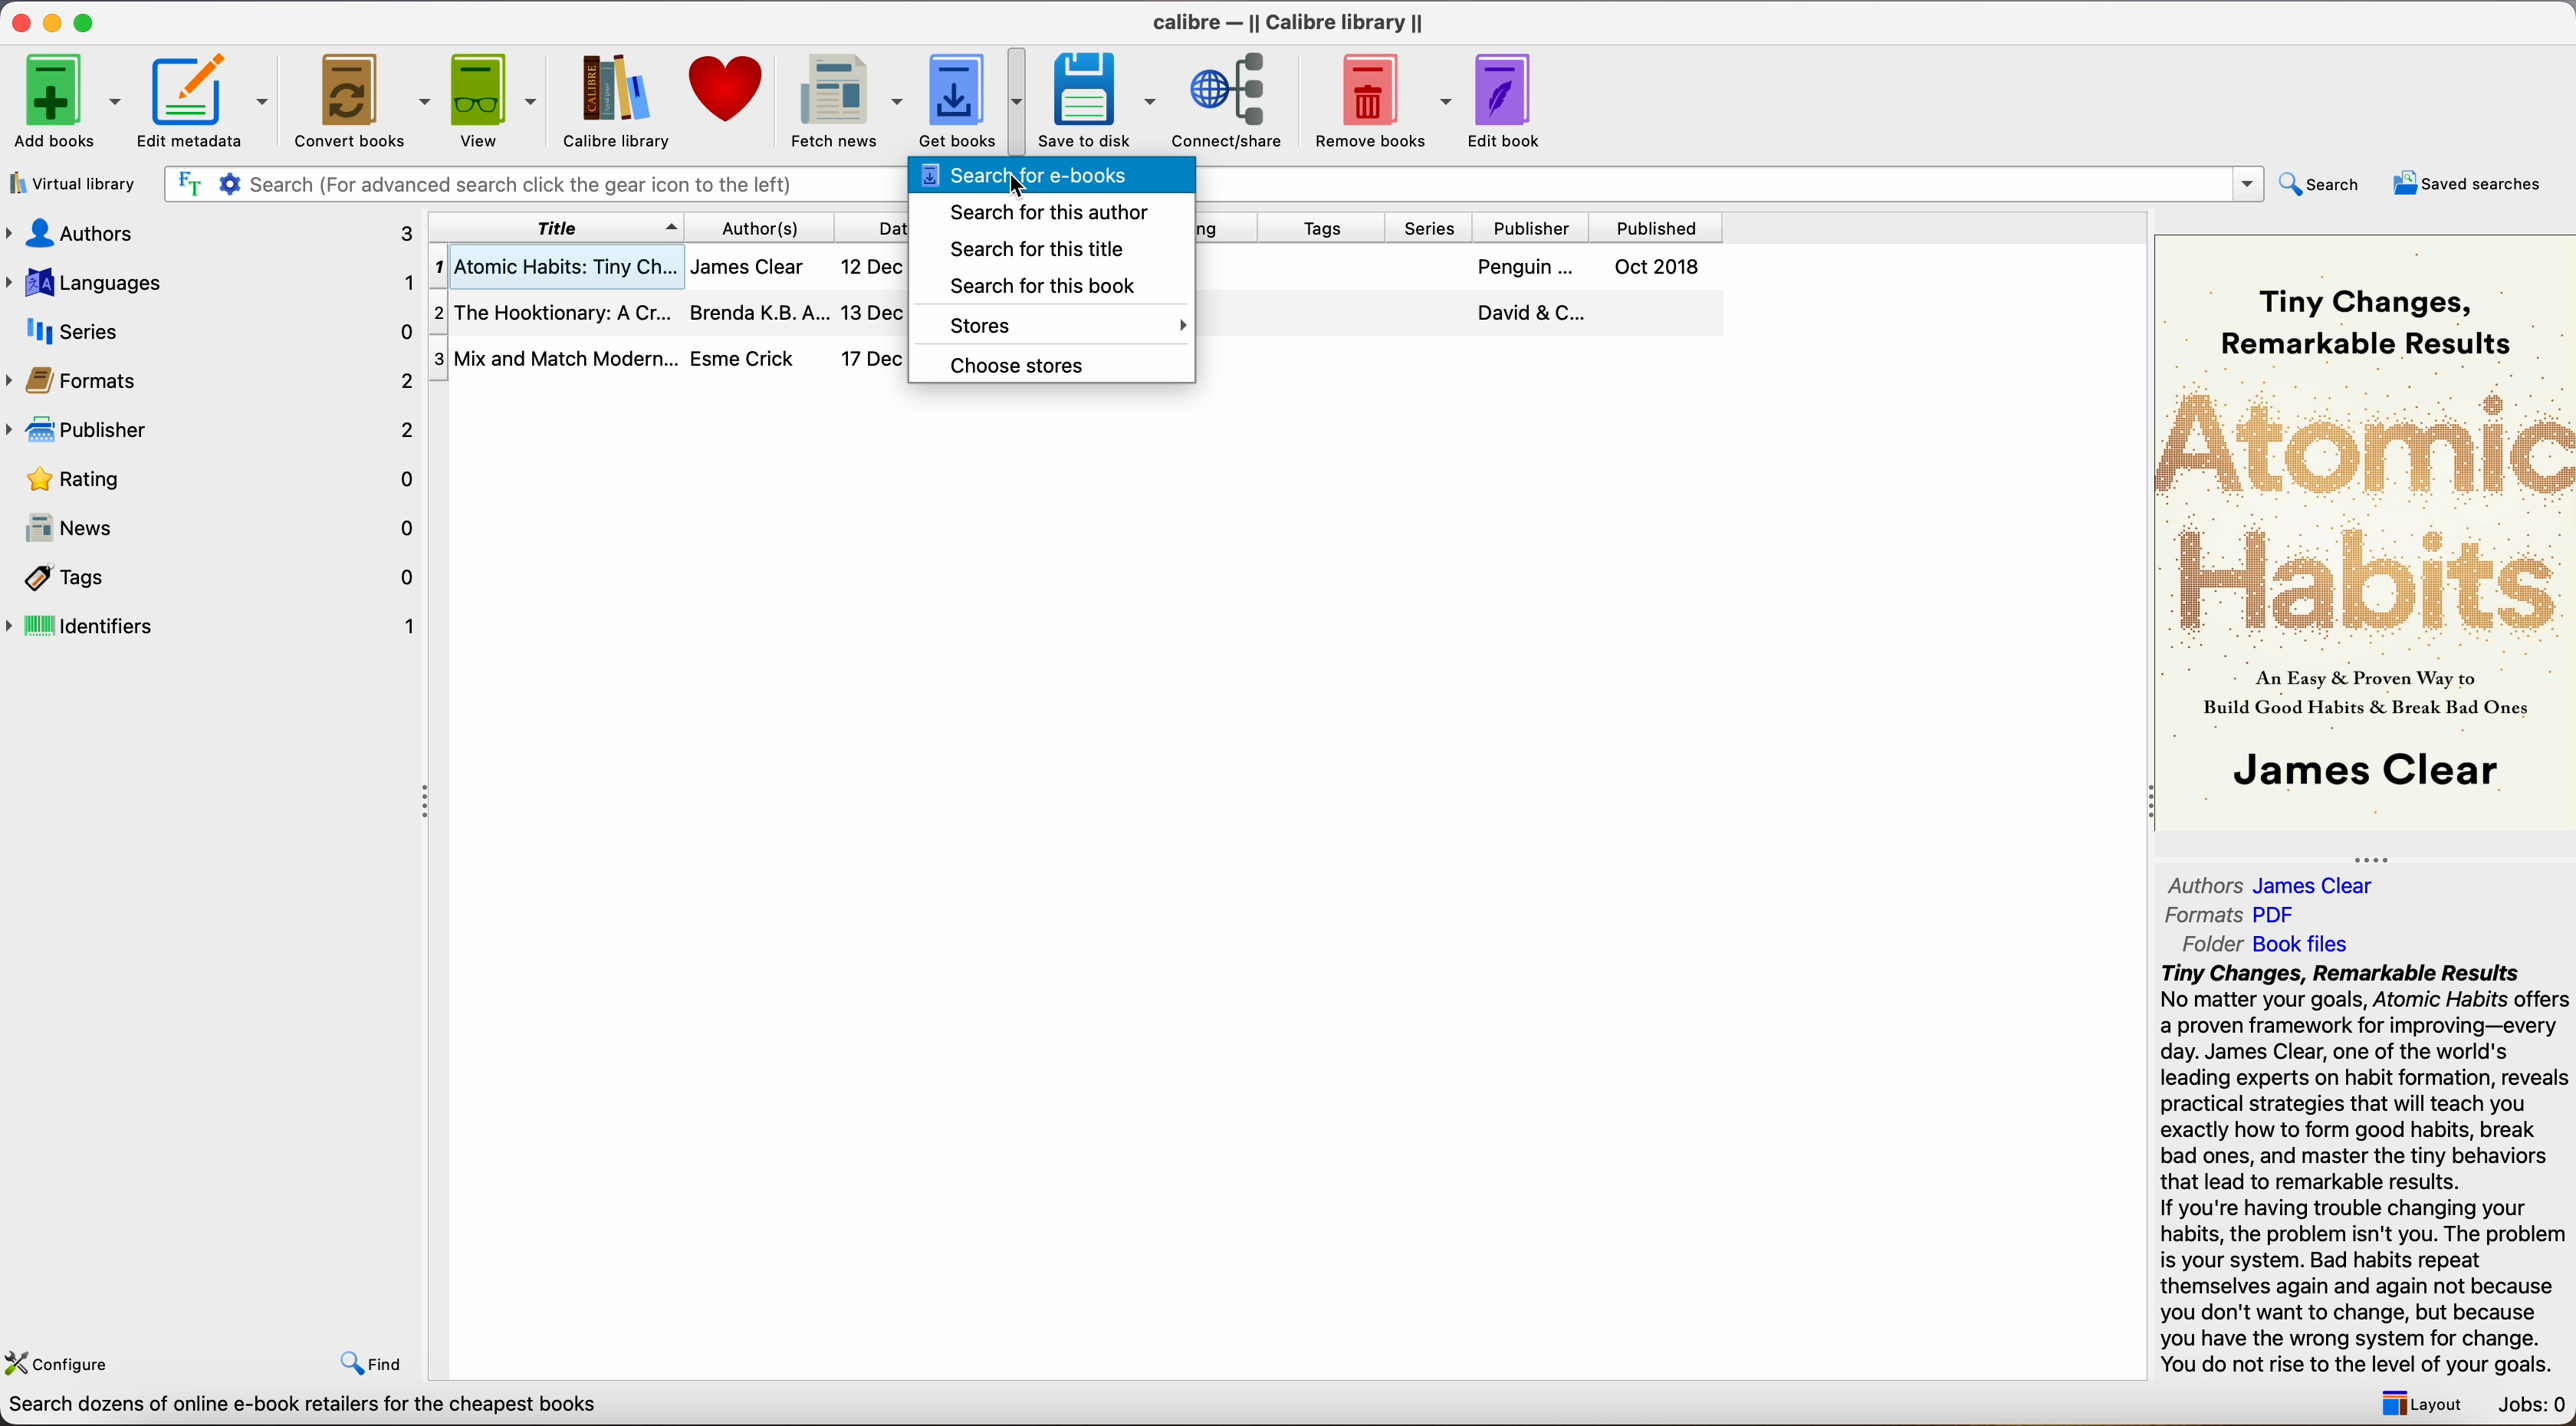  What do you see at coordinates (216, 429) in the screenshot?
I see `publisher` at bounding box center [216, 429].